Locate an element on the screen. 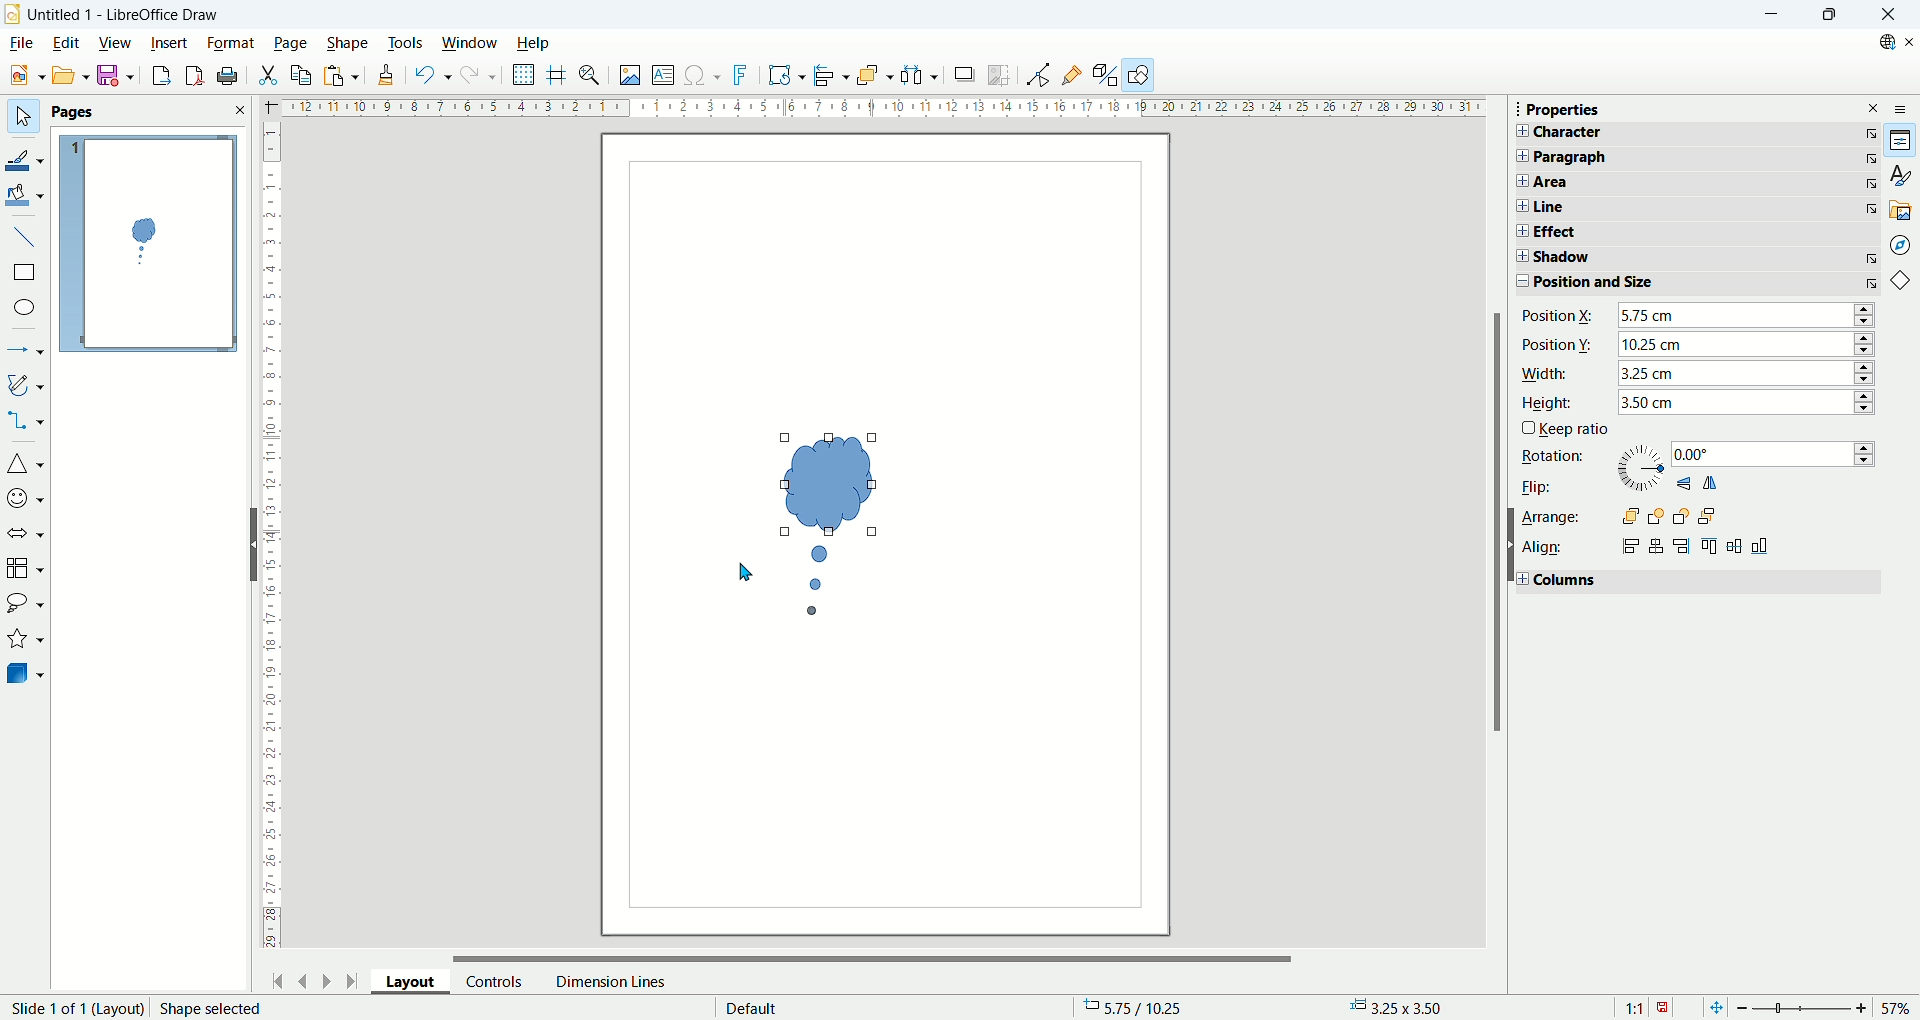 This screenshot has height=1020, width=1920. Gallery is located at coordinates (1901, 209).